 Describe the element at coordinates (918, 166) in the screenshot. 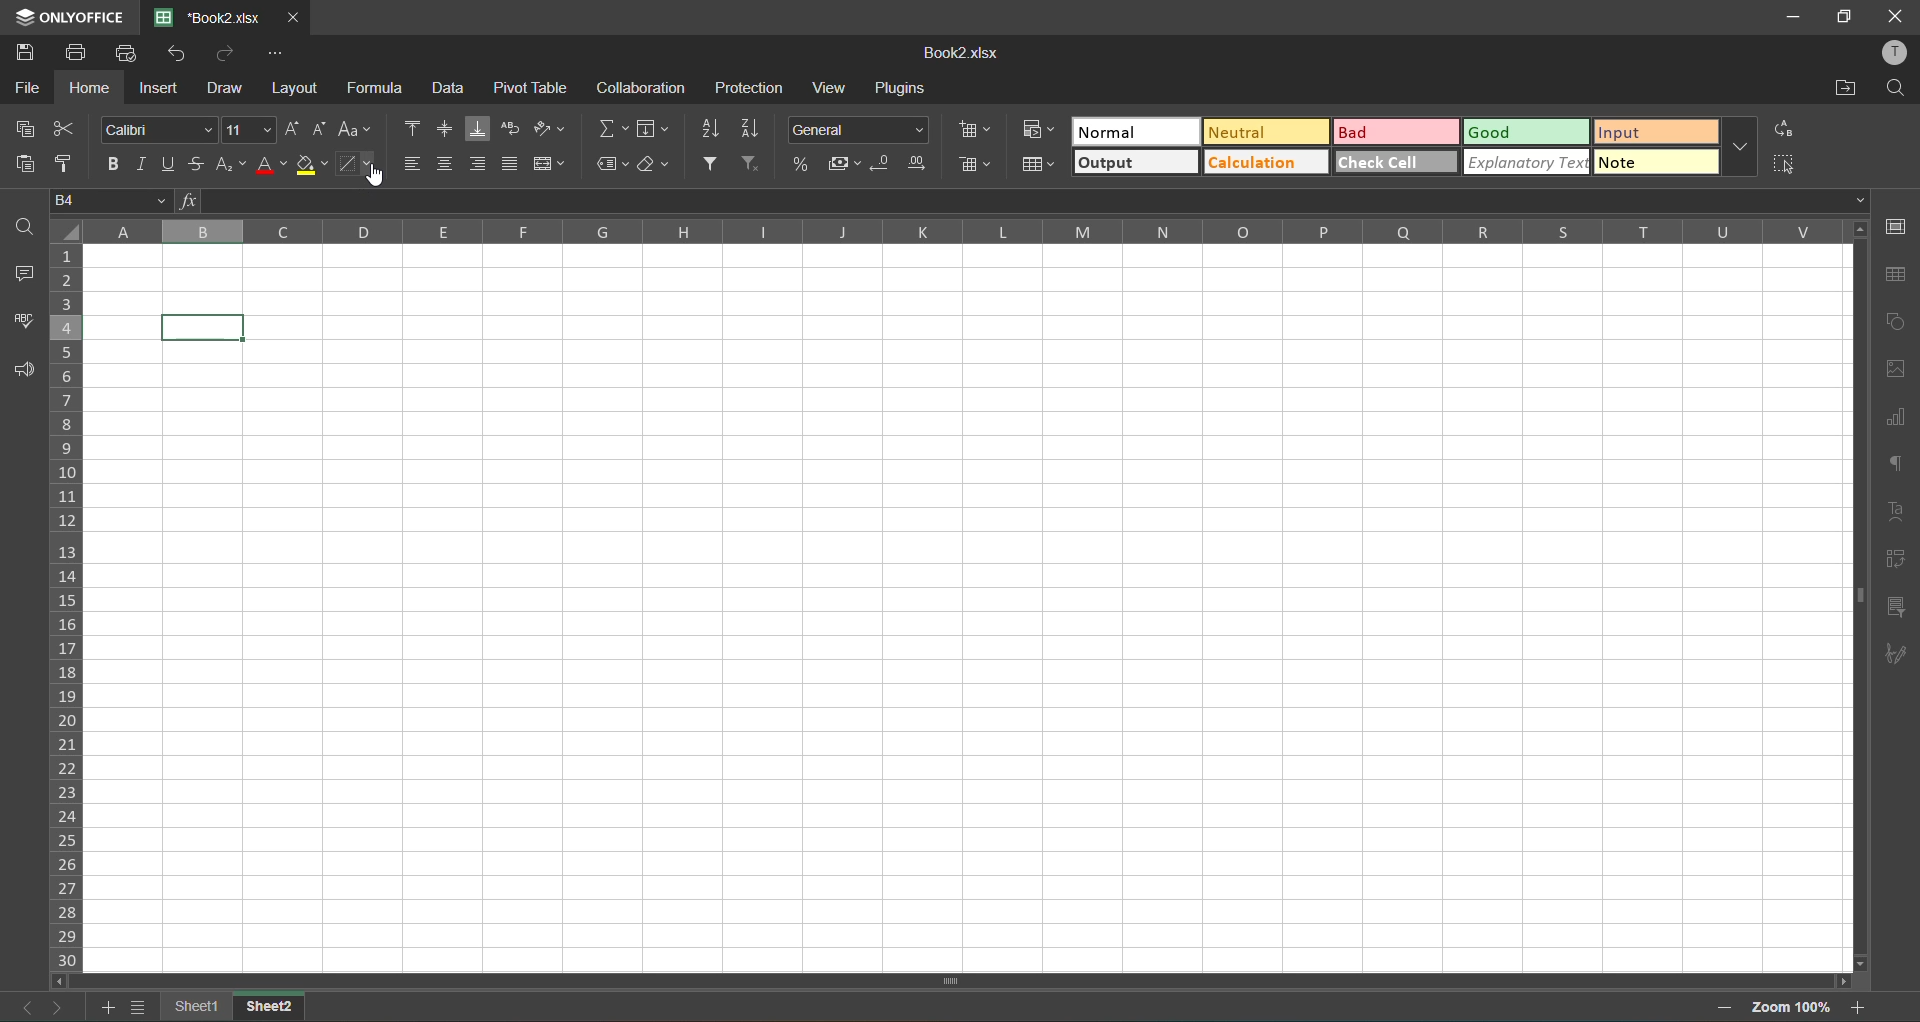

I see `increase decimal` at that location.